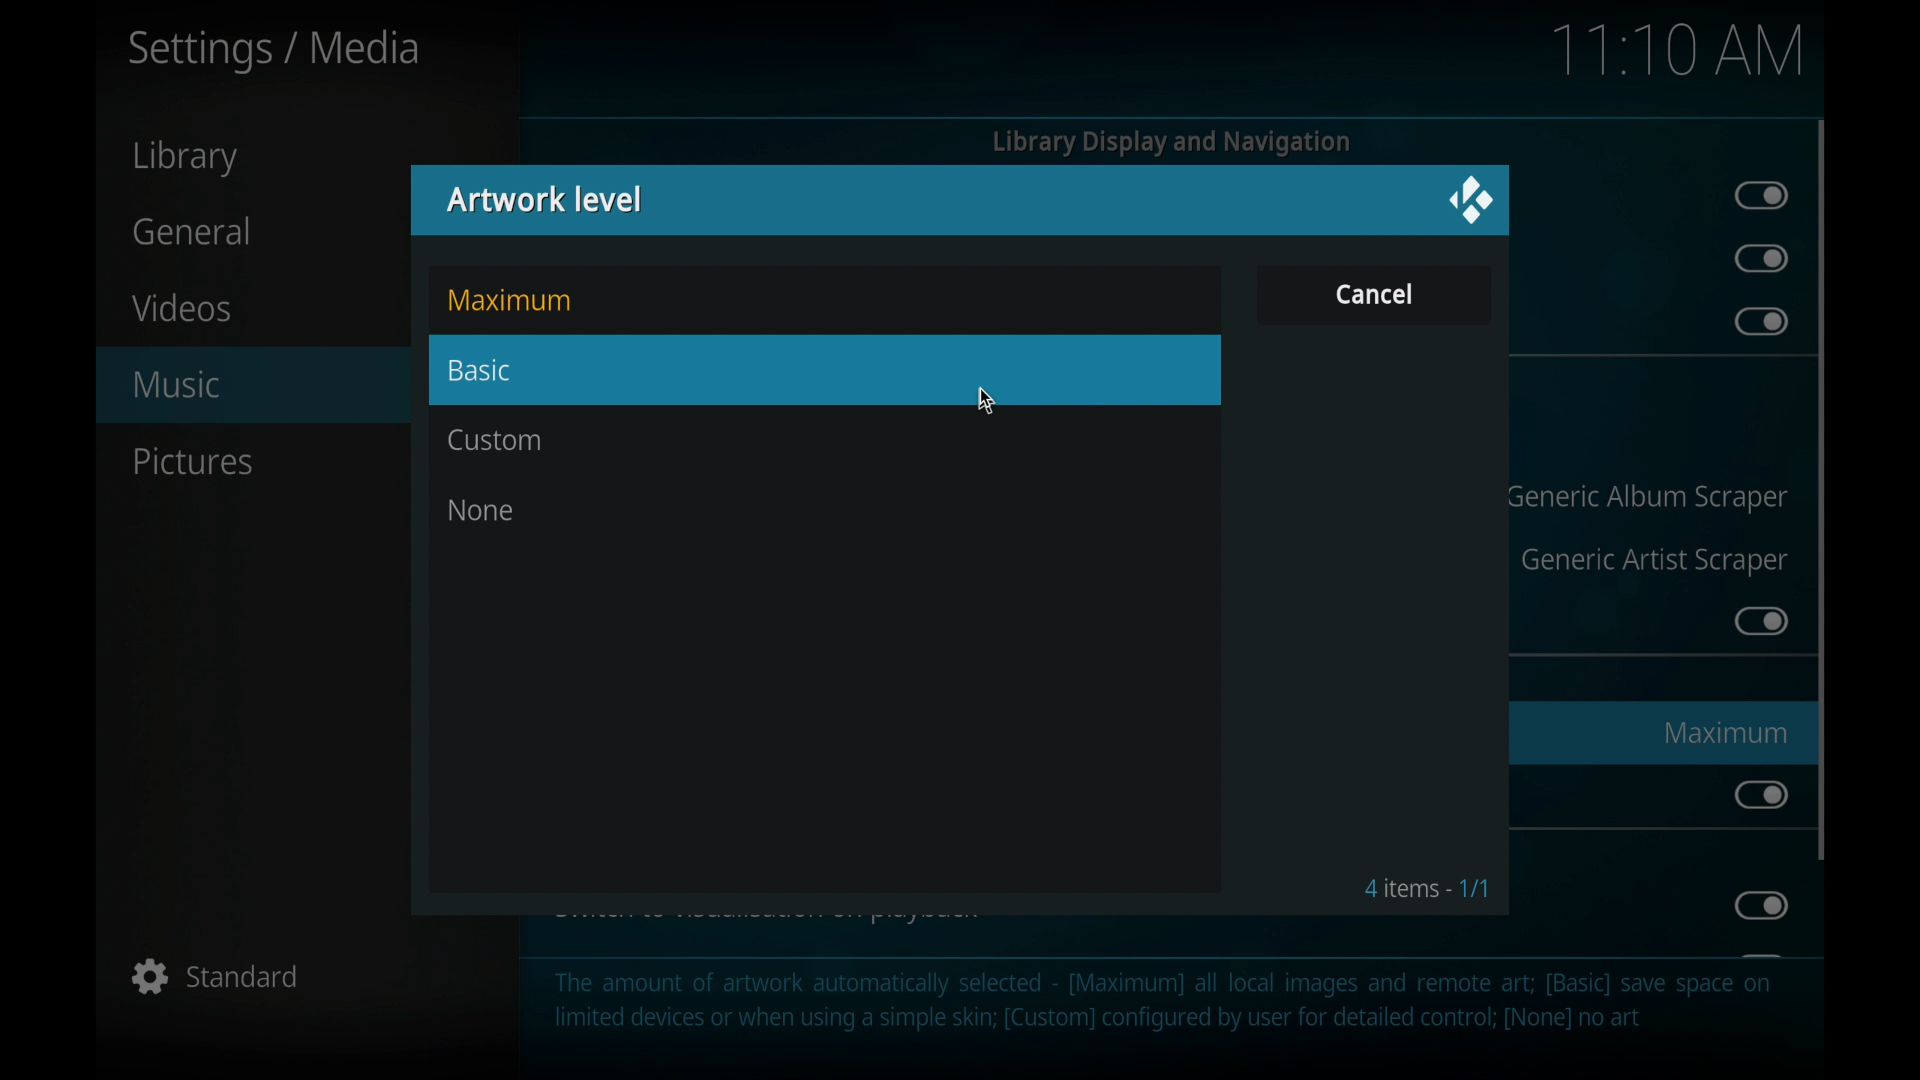  I want to click on cursor, so click(986, 402).